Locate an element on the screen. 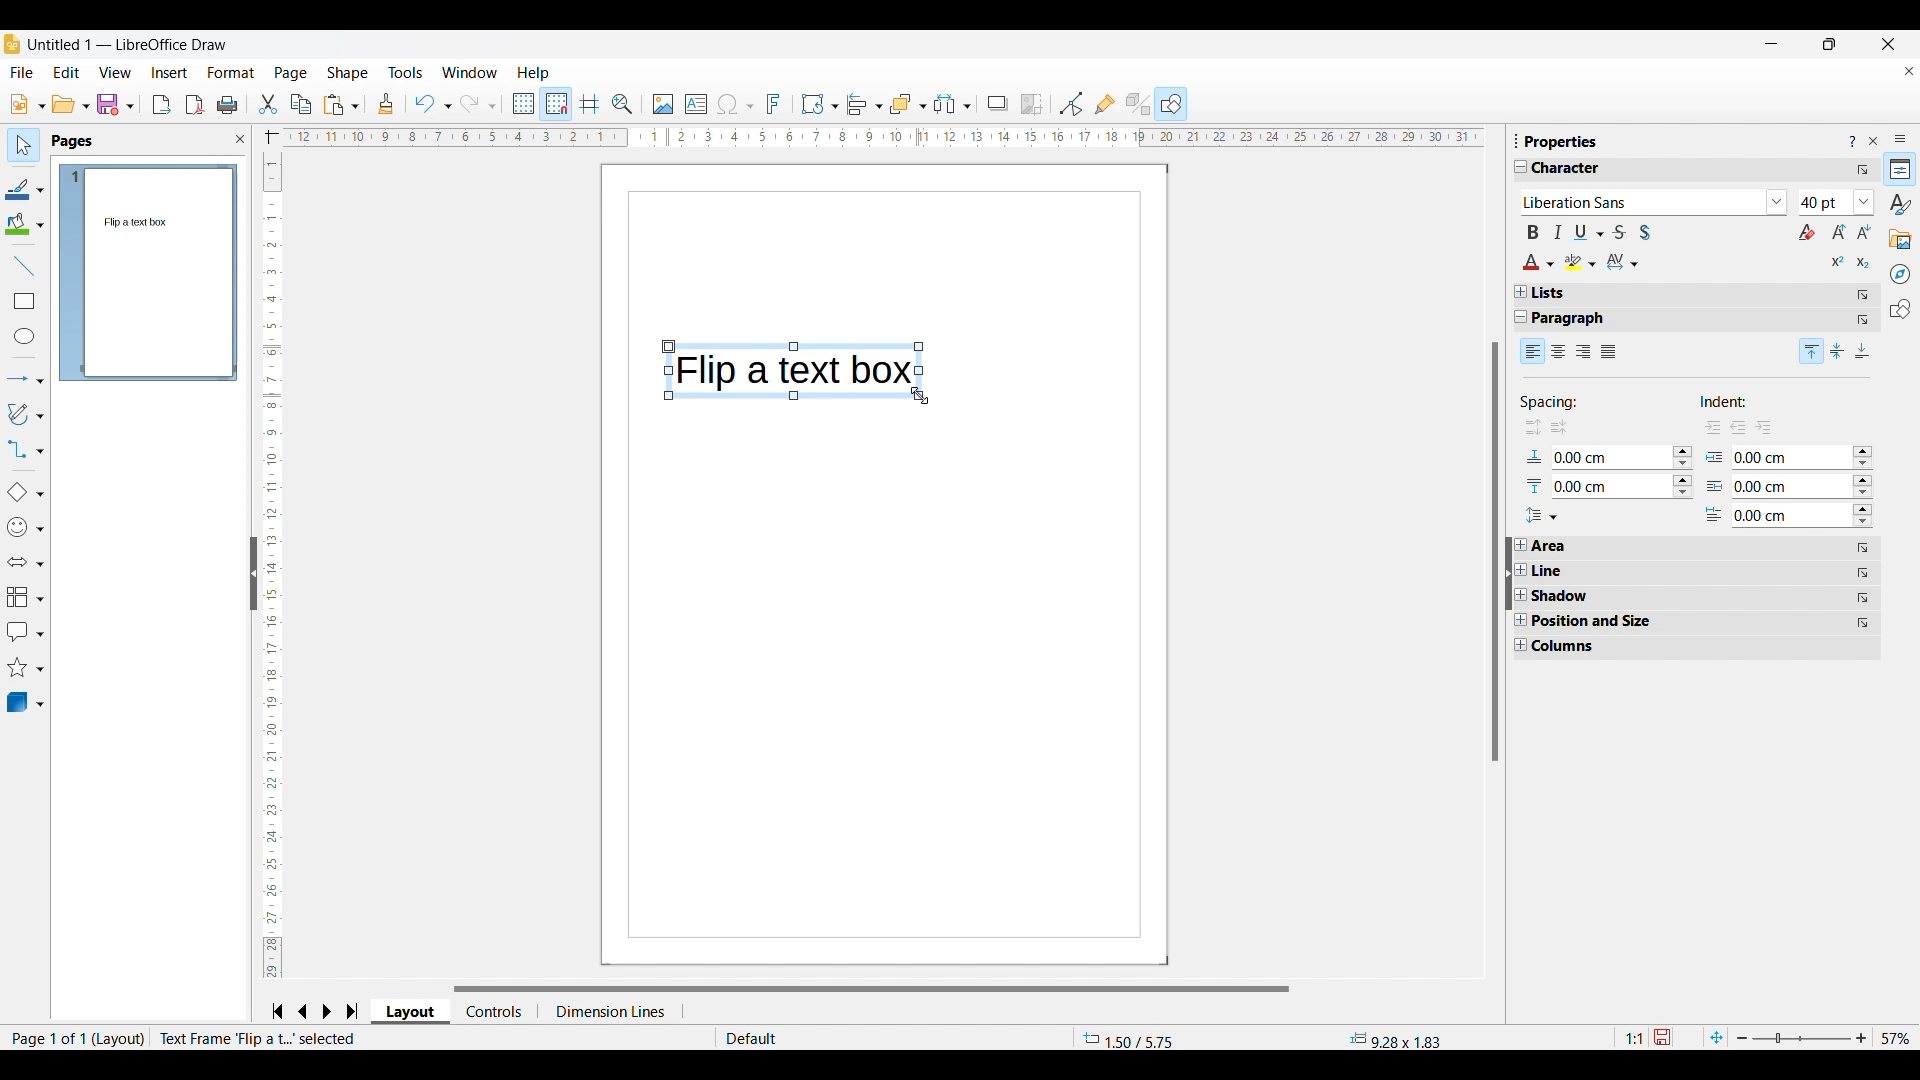  Italics is located at coordinates (1558, 232).